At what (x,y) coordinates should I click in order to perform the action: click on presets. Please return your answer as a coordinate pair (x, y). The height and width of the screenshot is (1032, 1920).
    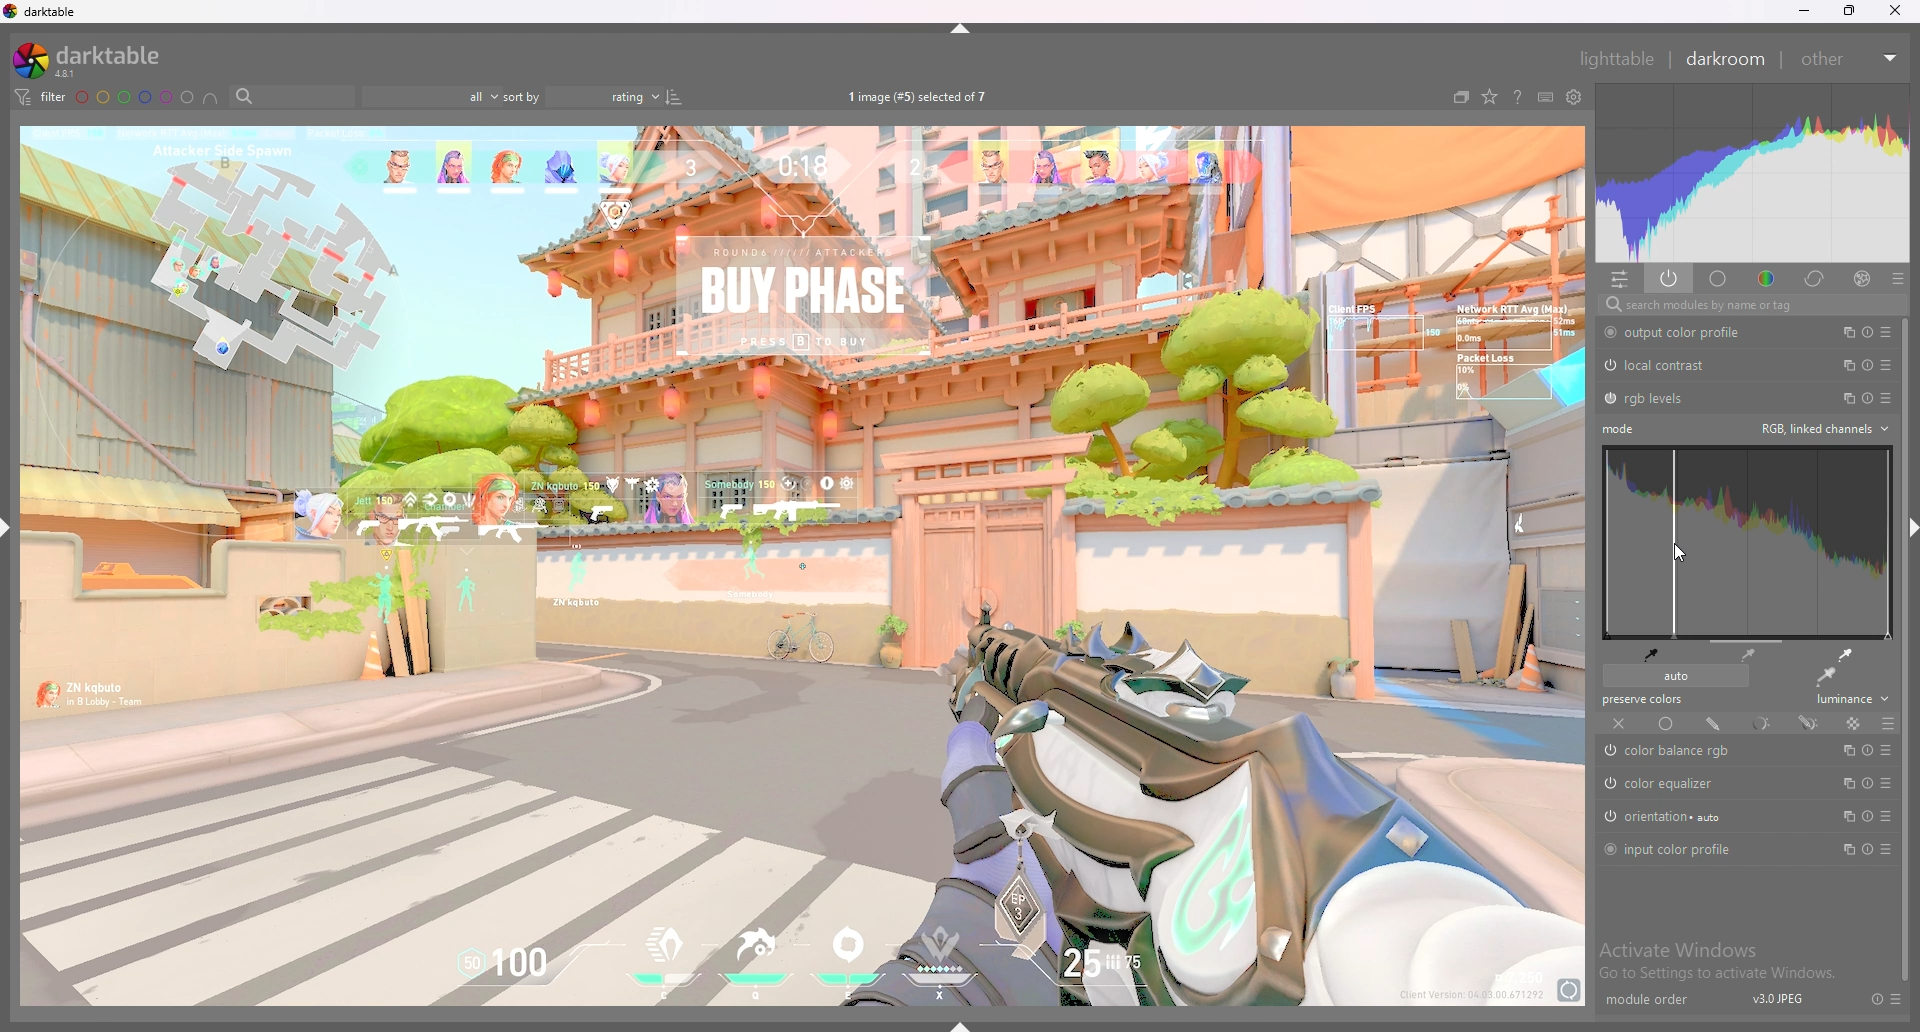
    Looking at the image, I should click on (1897, 278).